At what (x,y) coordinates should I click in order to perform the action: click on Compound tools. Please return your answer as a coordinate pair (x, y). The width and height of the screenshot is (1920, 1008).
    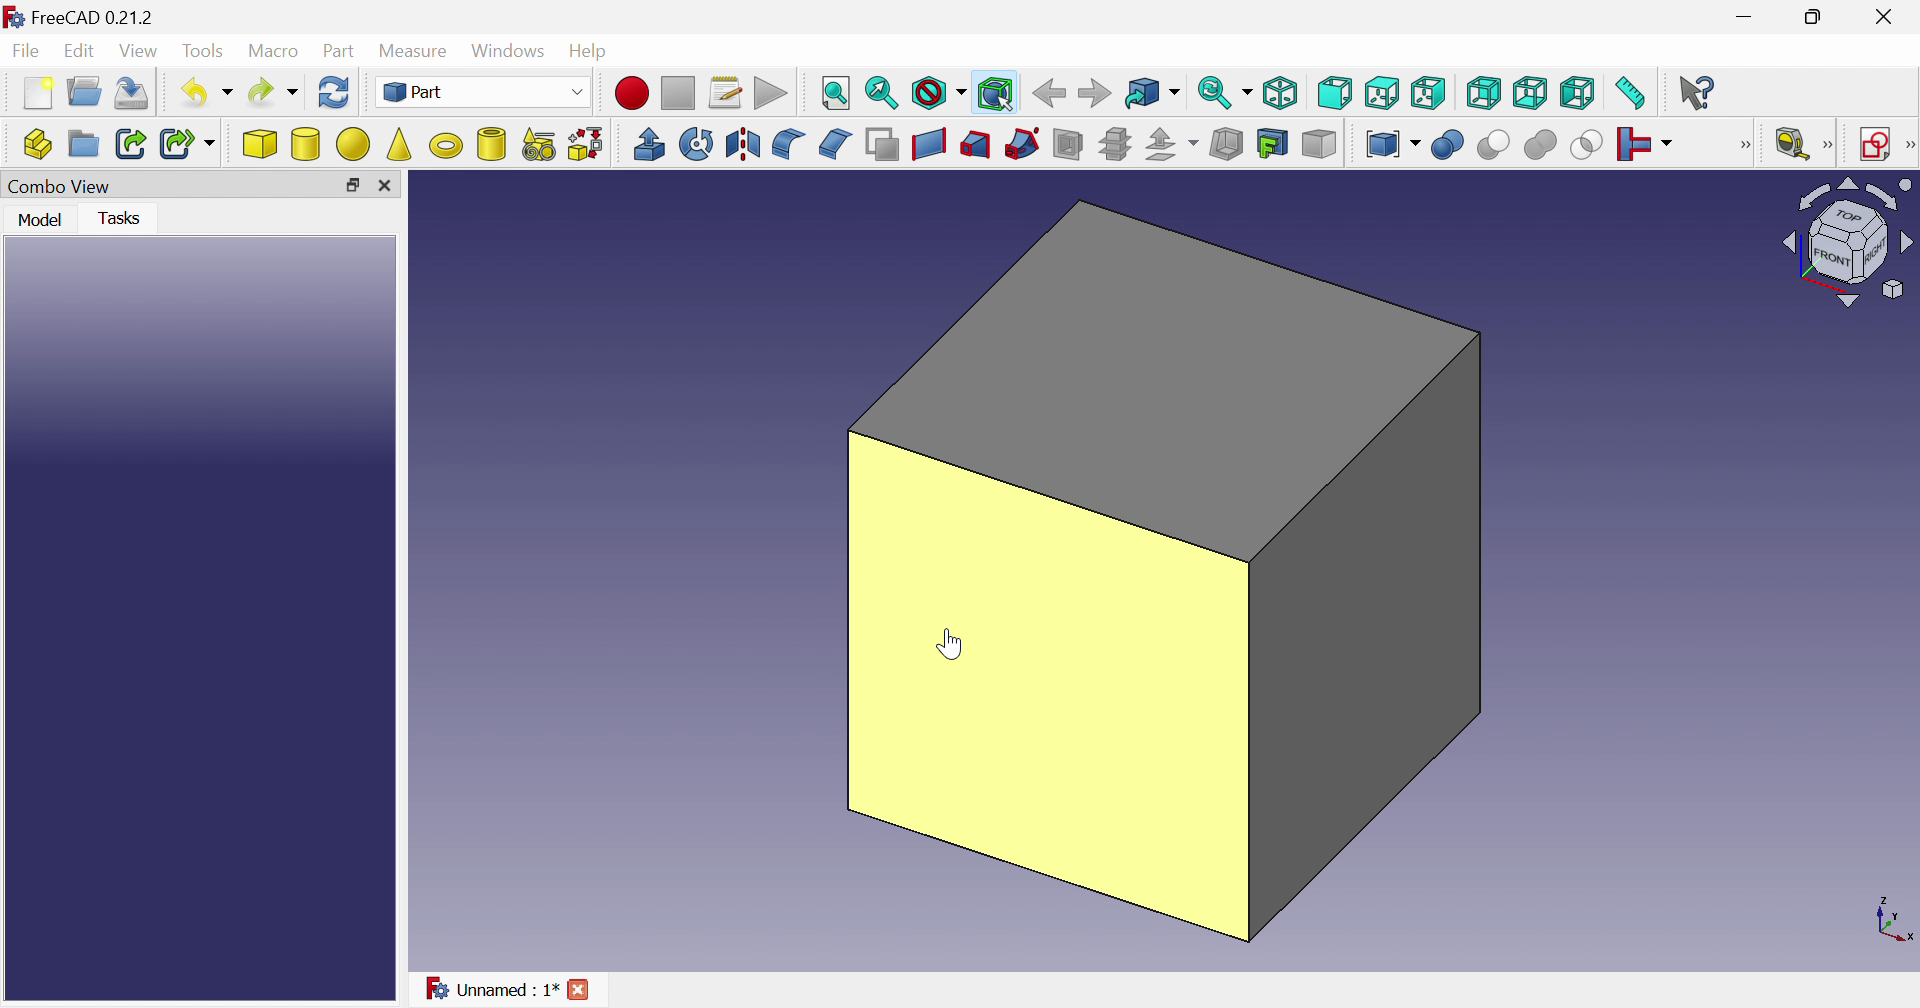
    Looking at the image, I should click on (1392, 143).